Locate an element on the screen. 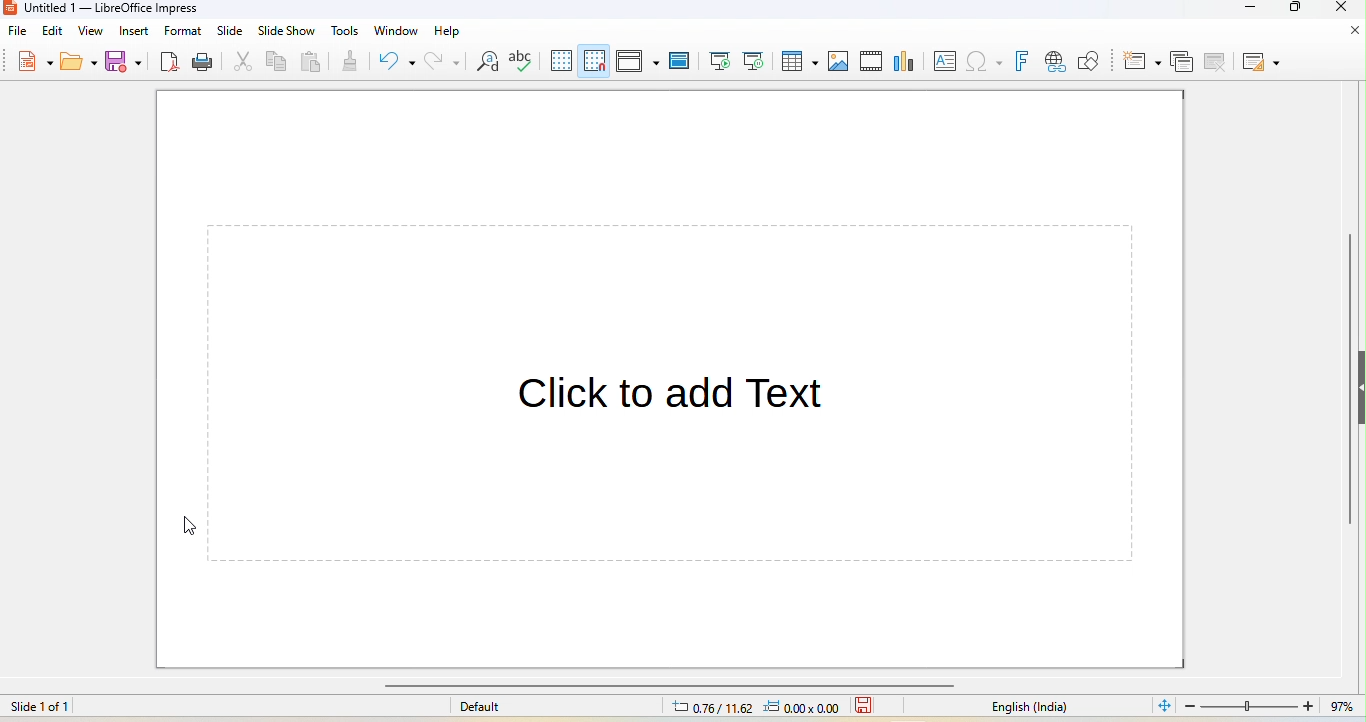  cut is located at coordinates (247, 62).